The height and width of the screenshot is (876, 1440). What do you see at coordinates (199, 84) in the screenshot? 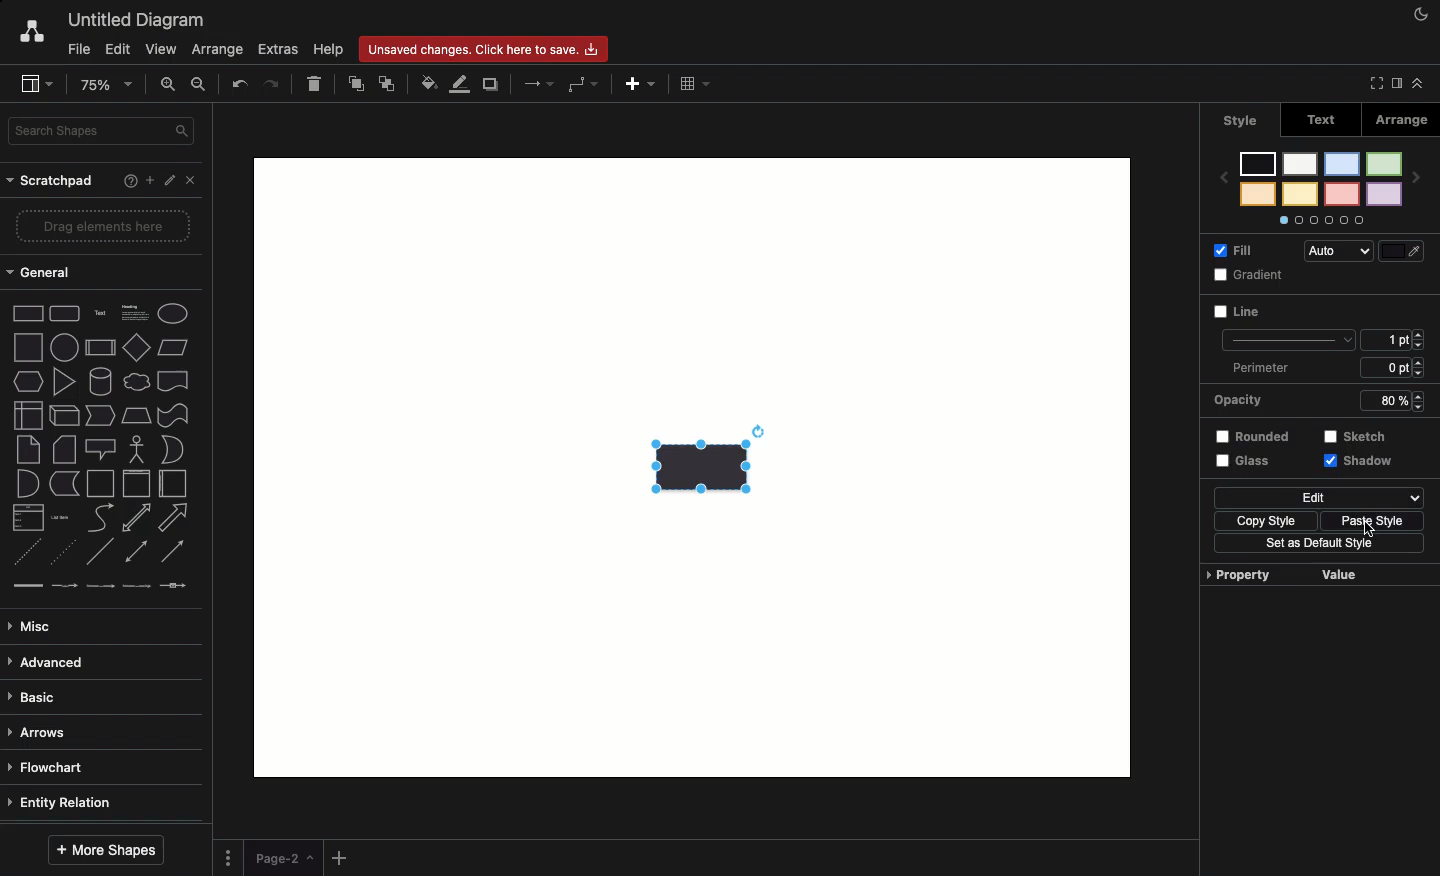
I see `Zoom out` at bounding box center [199, 84].